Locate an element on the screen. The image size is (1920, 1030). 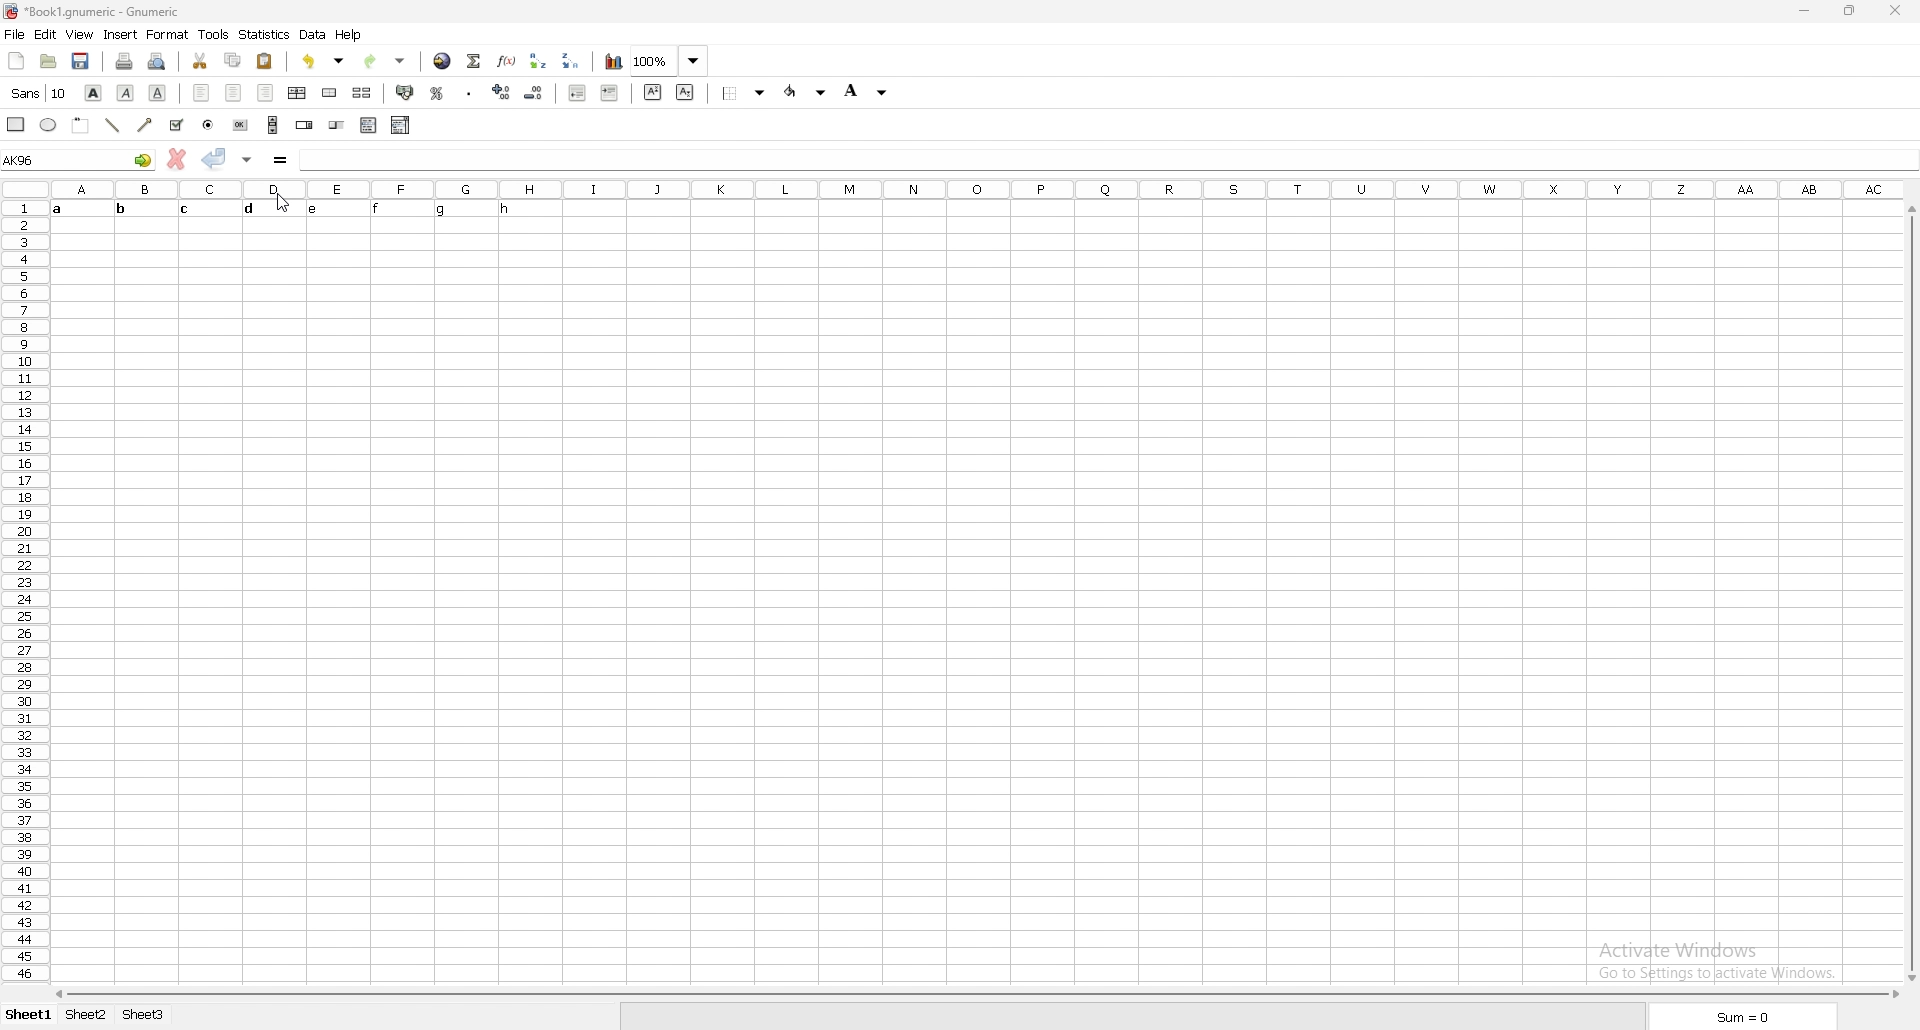
right align is located at coordinates (267, 92).